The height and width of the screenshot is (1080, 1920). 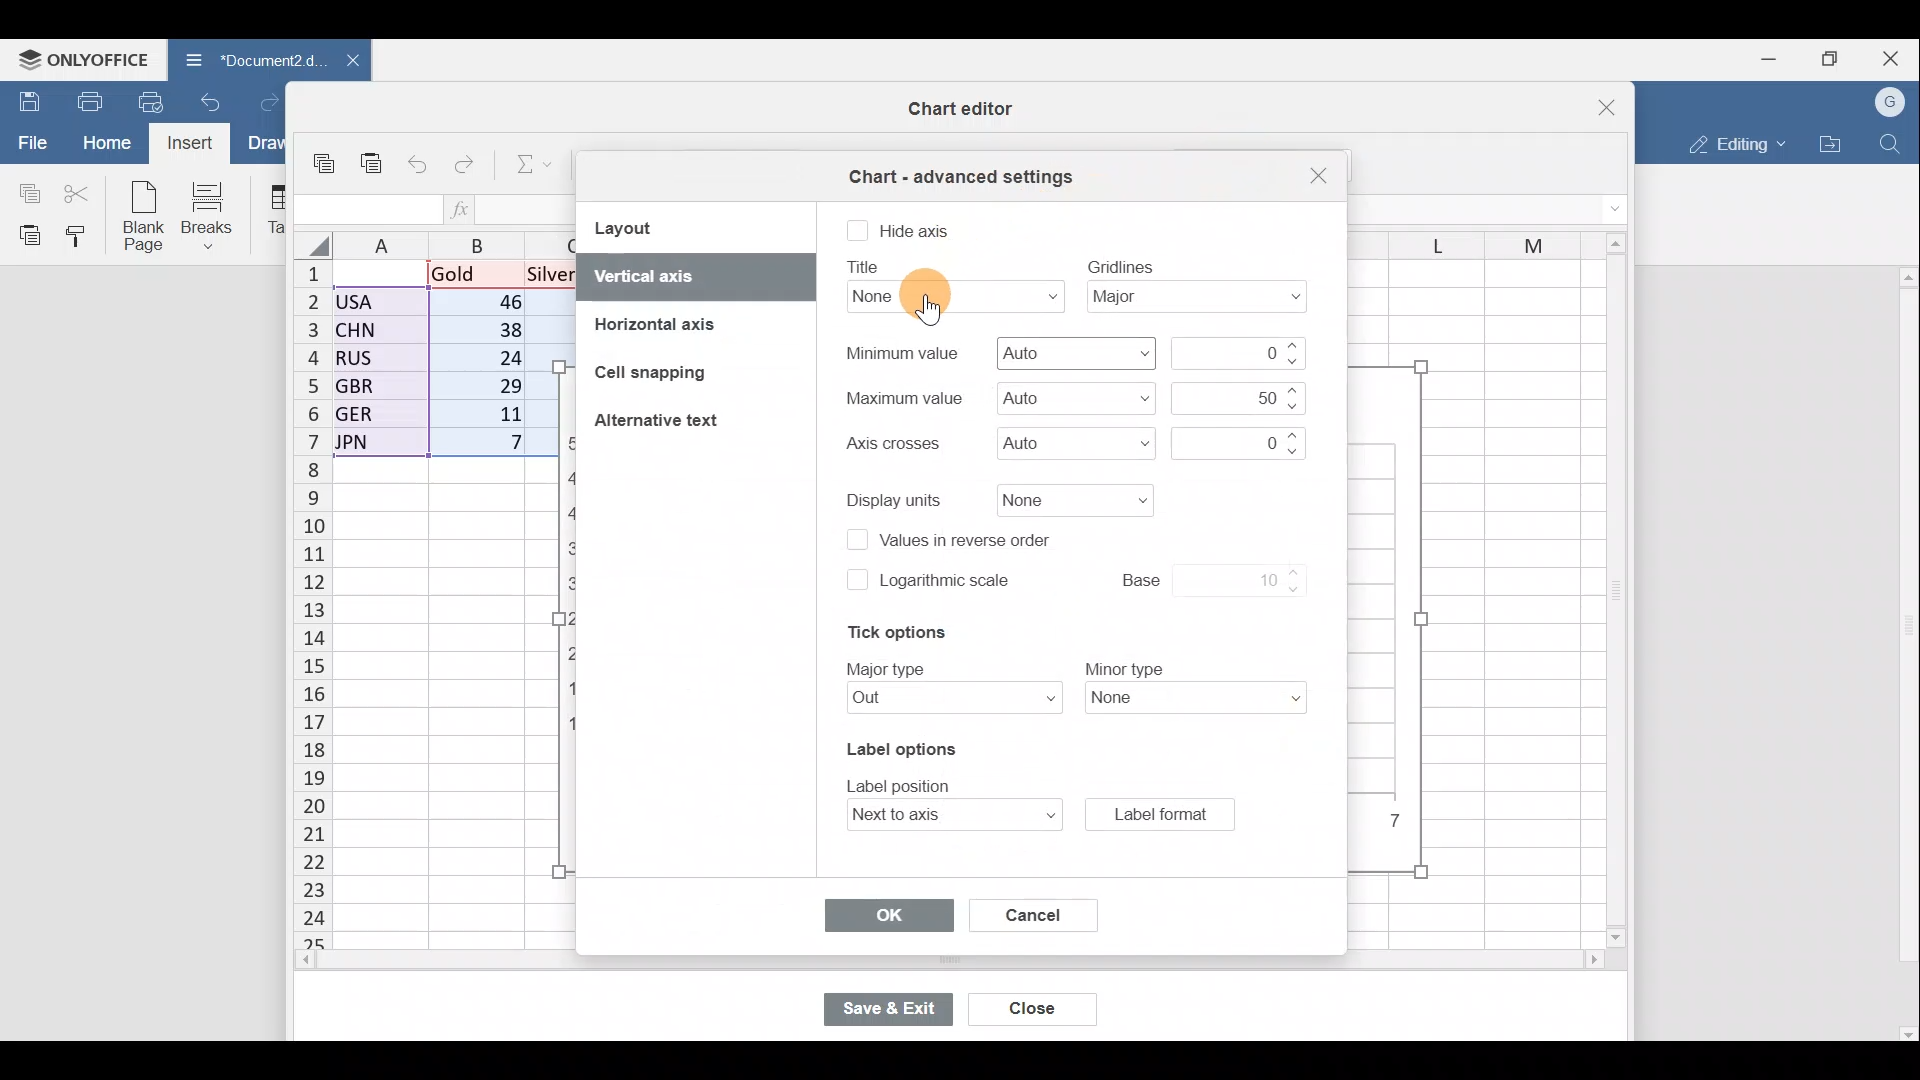 I want to click on Values in reverse order, so click(x=972, y=538).